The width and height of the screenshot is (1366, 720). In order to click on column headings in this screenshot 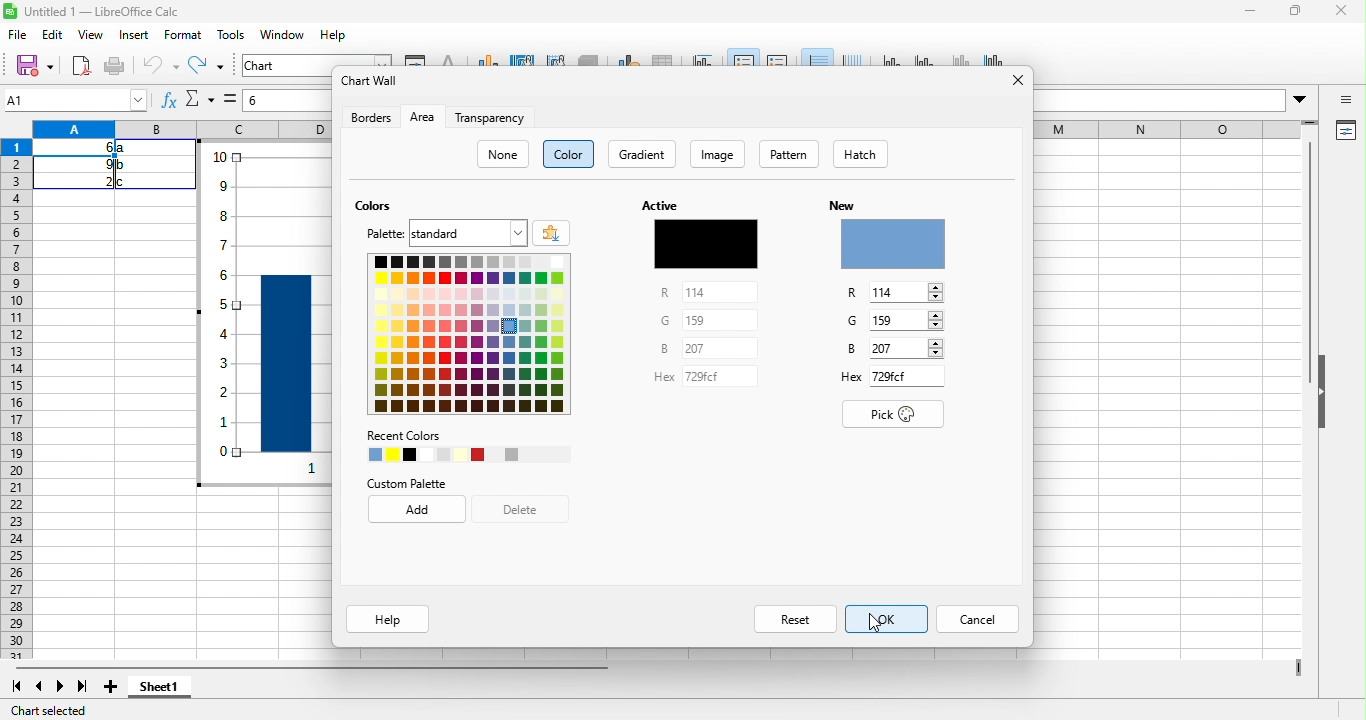, I will do `click(181, 129)`.